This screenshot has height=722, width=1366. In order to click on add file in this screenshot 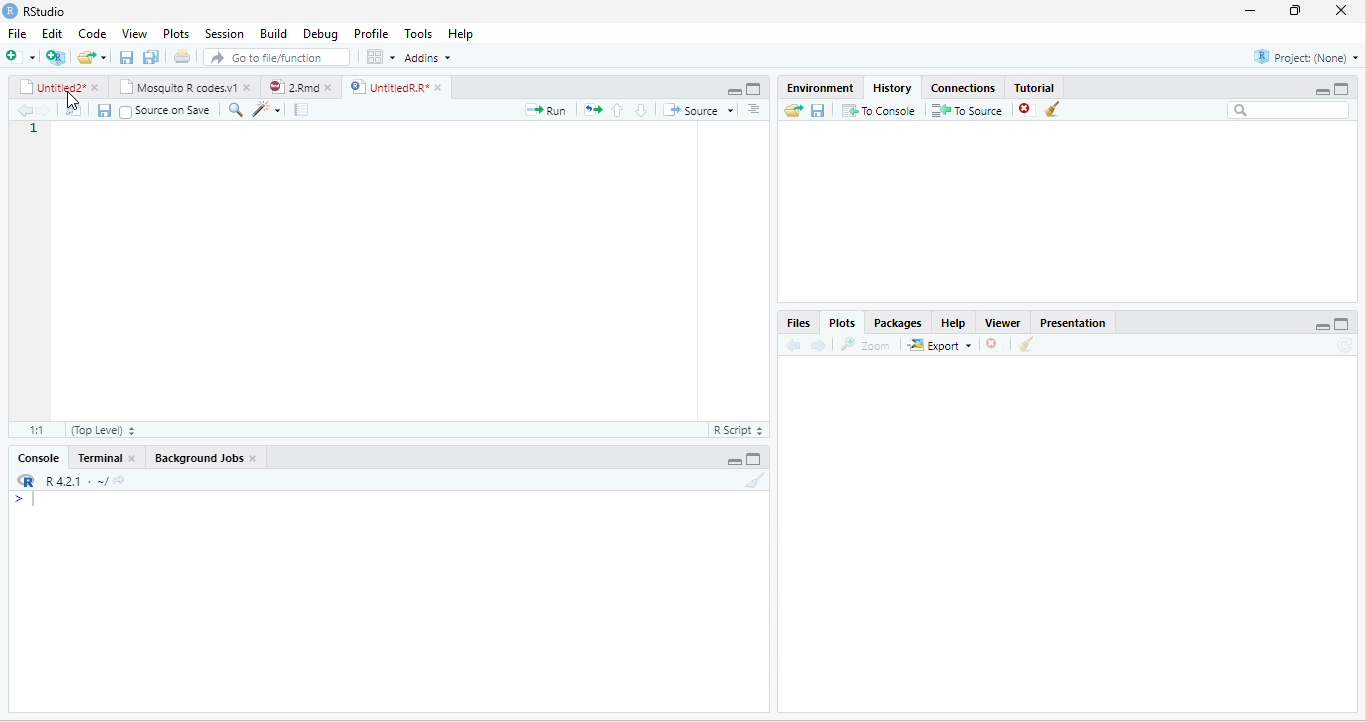, I will do `click(33, 57)`.